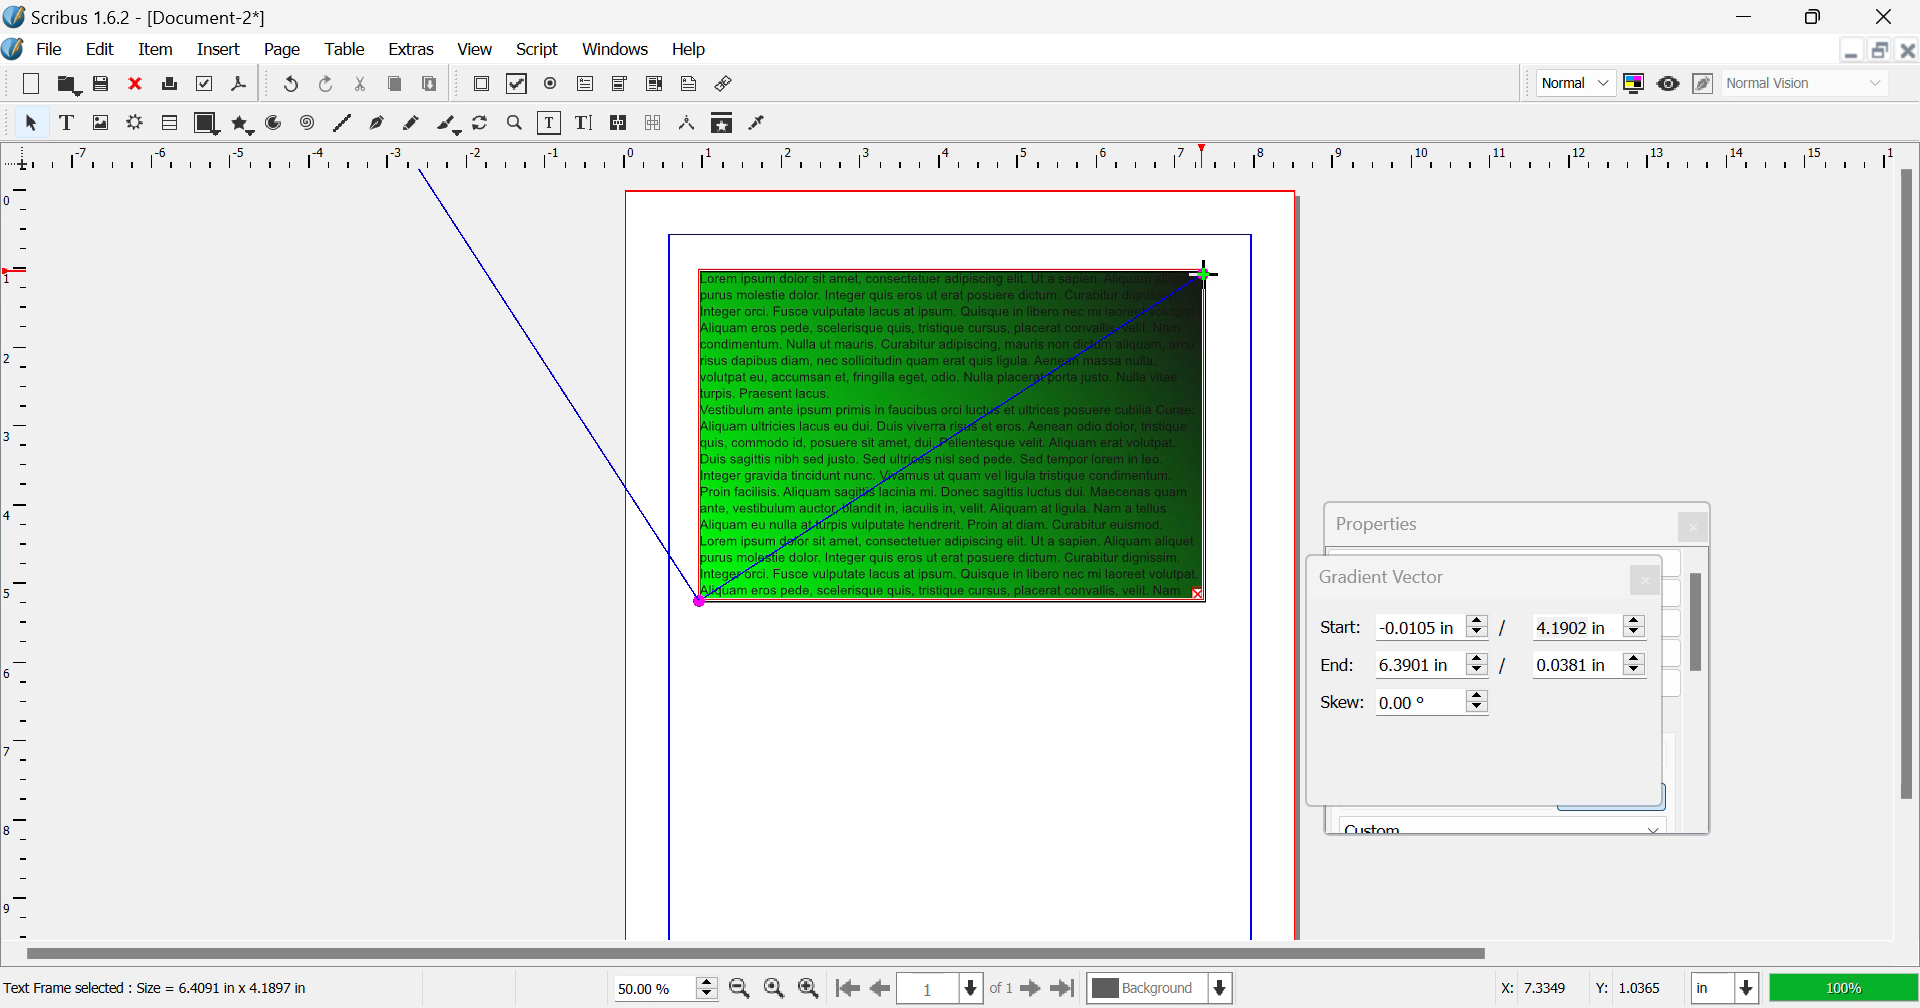  Describe the element at coordinates (878, 989) in the screenshot. I see `Previous Page` at that location.